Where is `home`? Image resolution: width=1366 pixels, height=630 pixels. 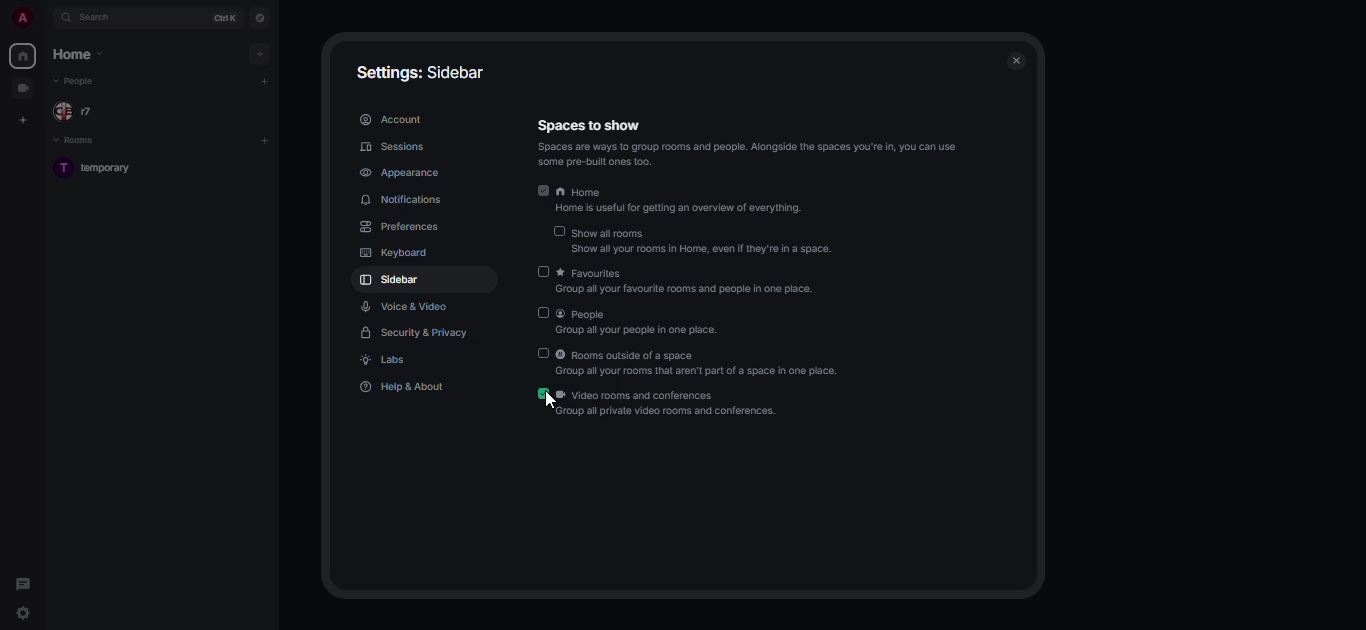 home is located at coordinates (21, 56).